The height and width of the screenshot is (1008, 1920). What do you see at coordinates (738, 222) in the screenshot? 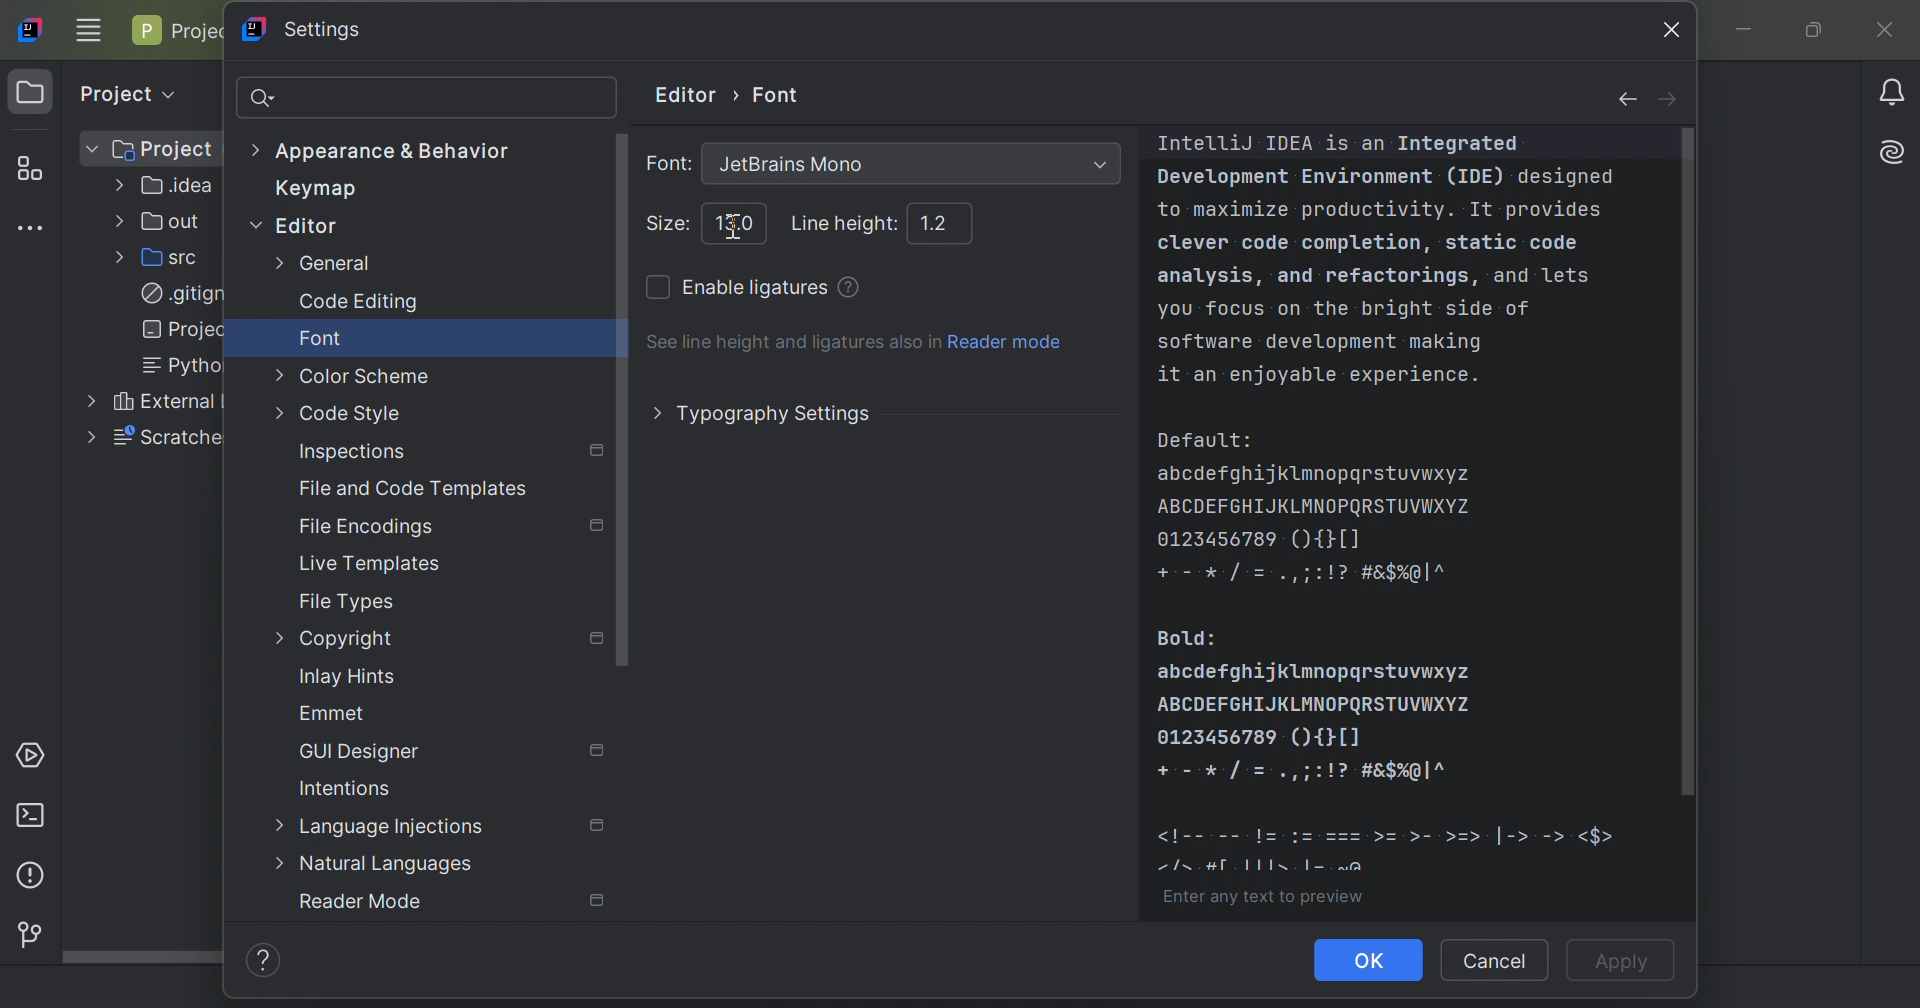
I see `13.0` at bounding box center [738, 222].